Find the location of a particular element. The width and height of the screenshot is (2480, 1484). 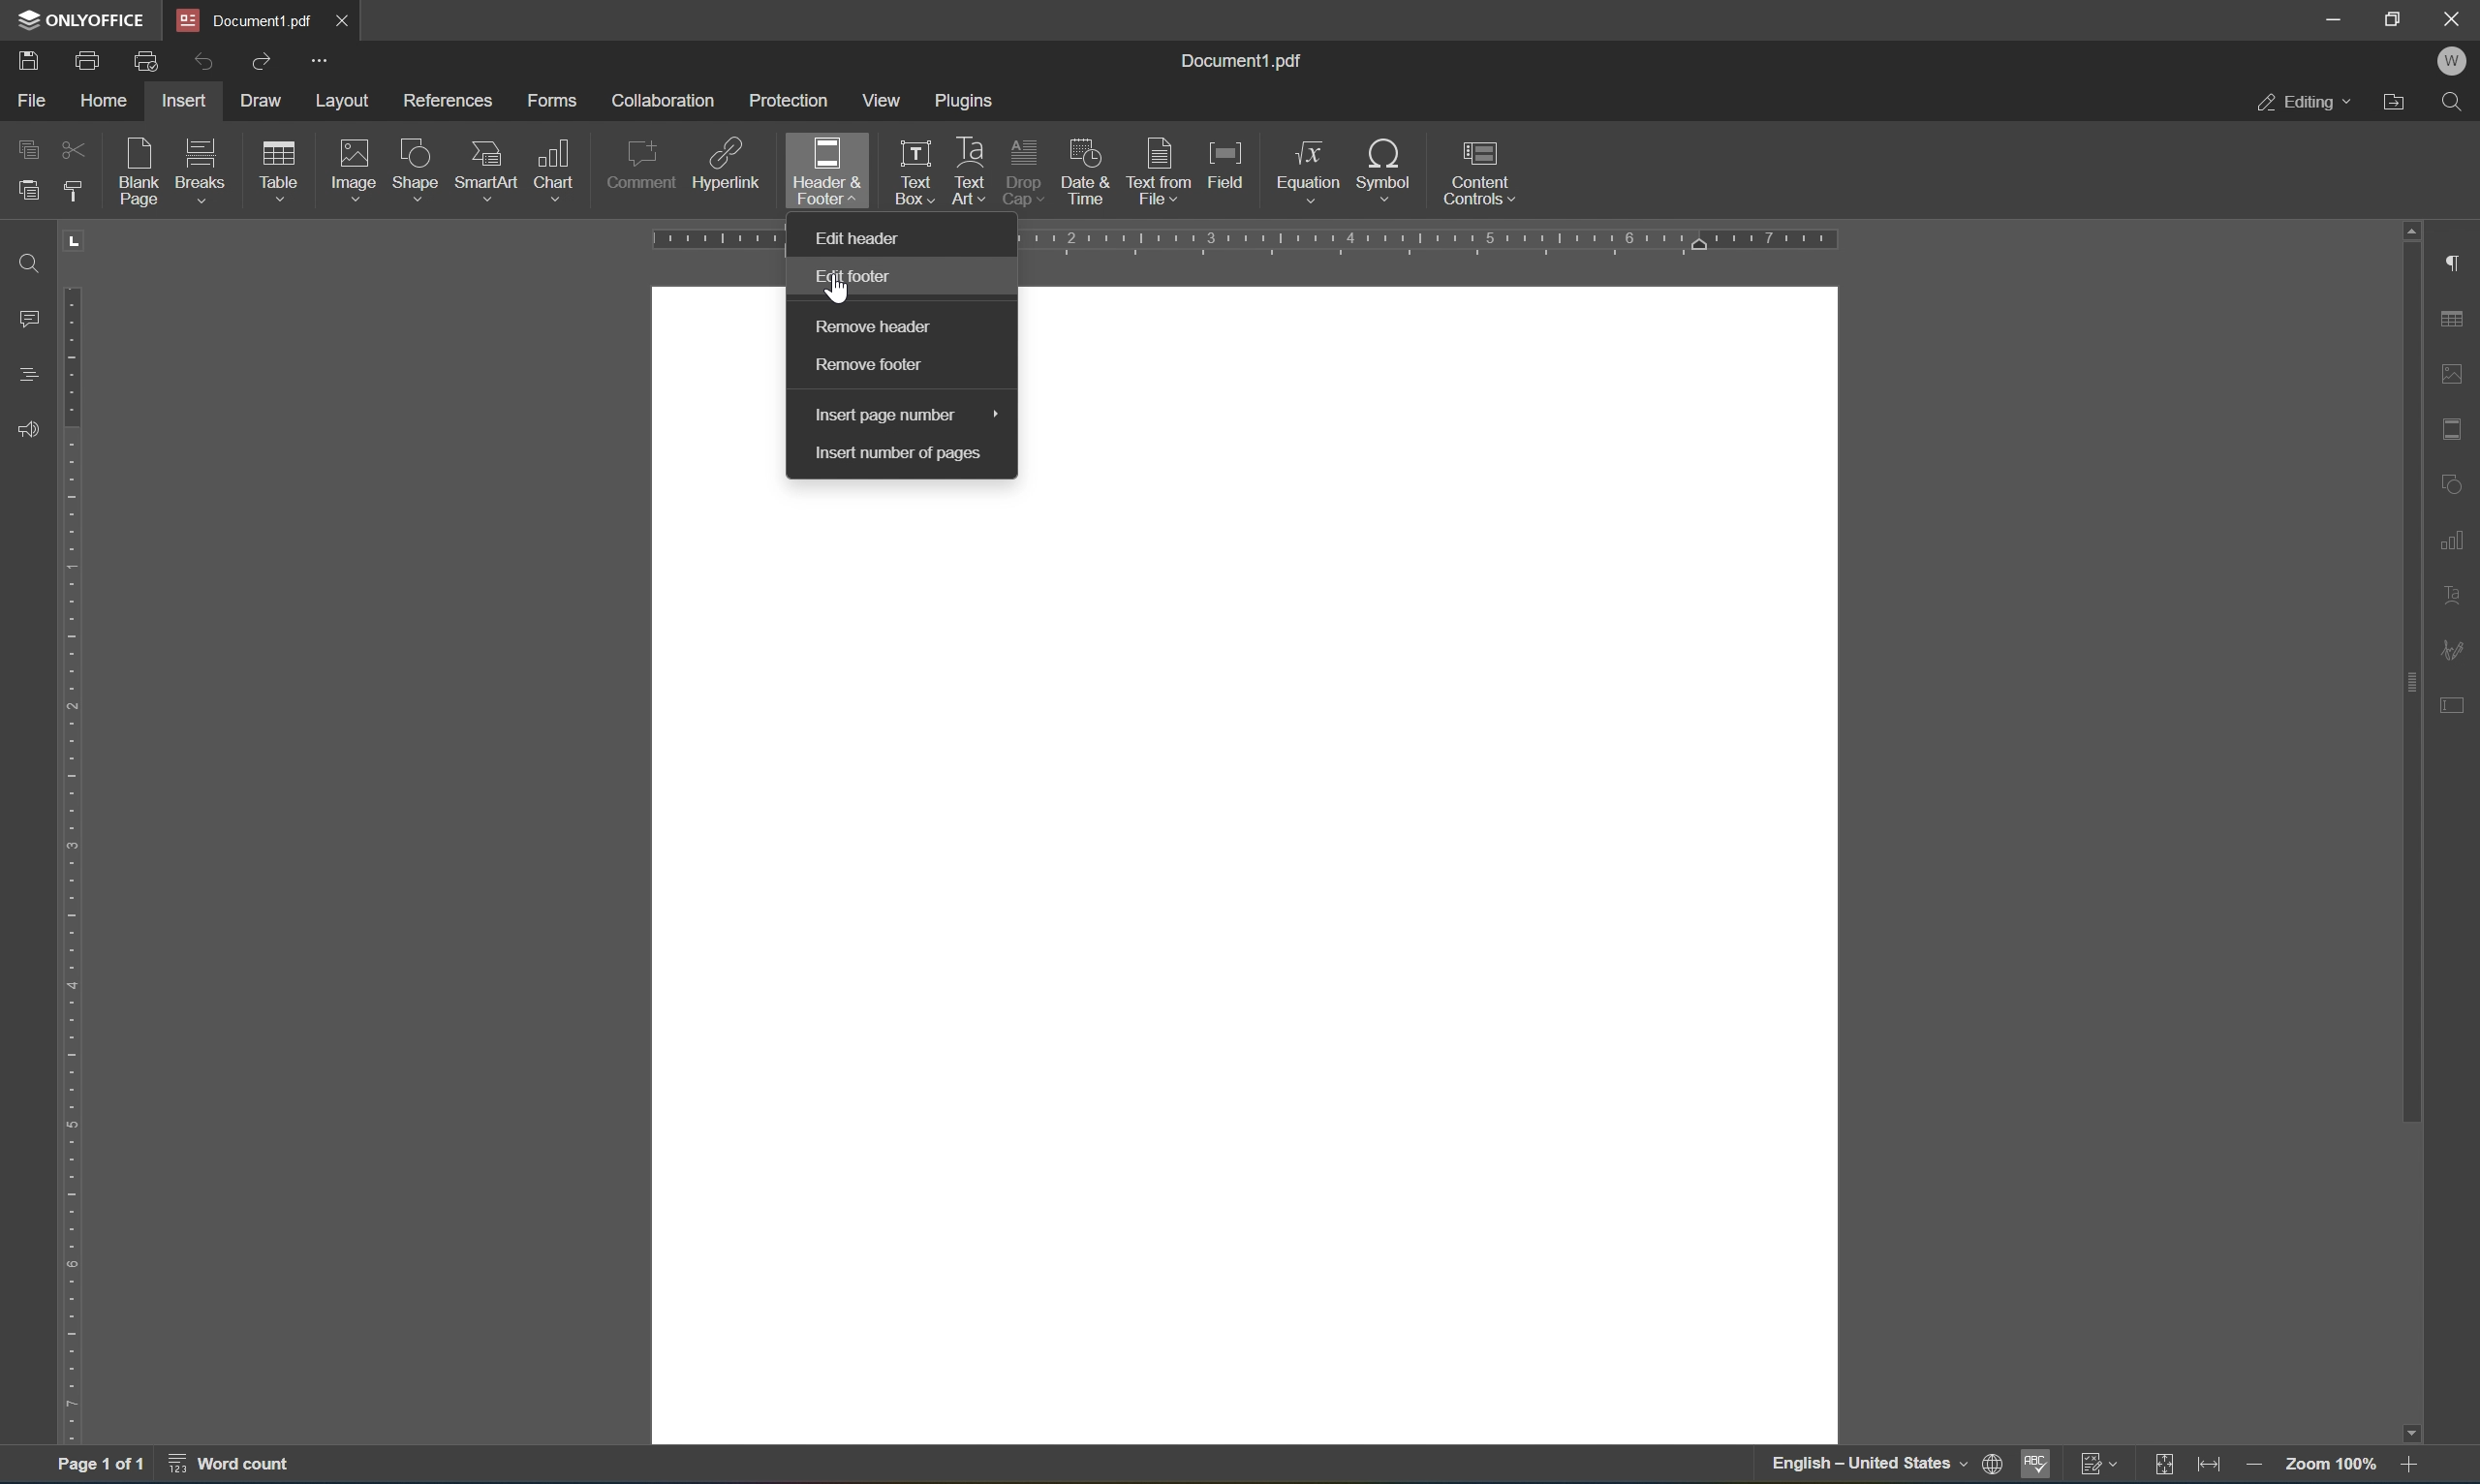

text from file is located at coordinates (1160, 170).